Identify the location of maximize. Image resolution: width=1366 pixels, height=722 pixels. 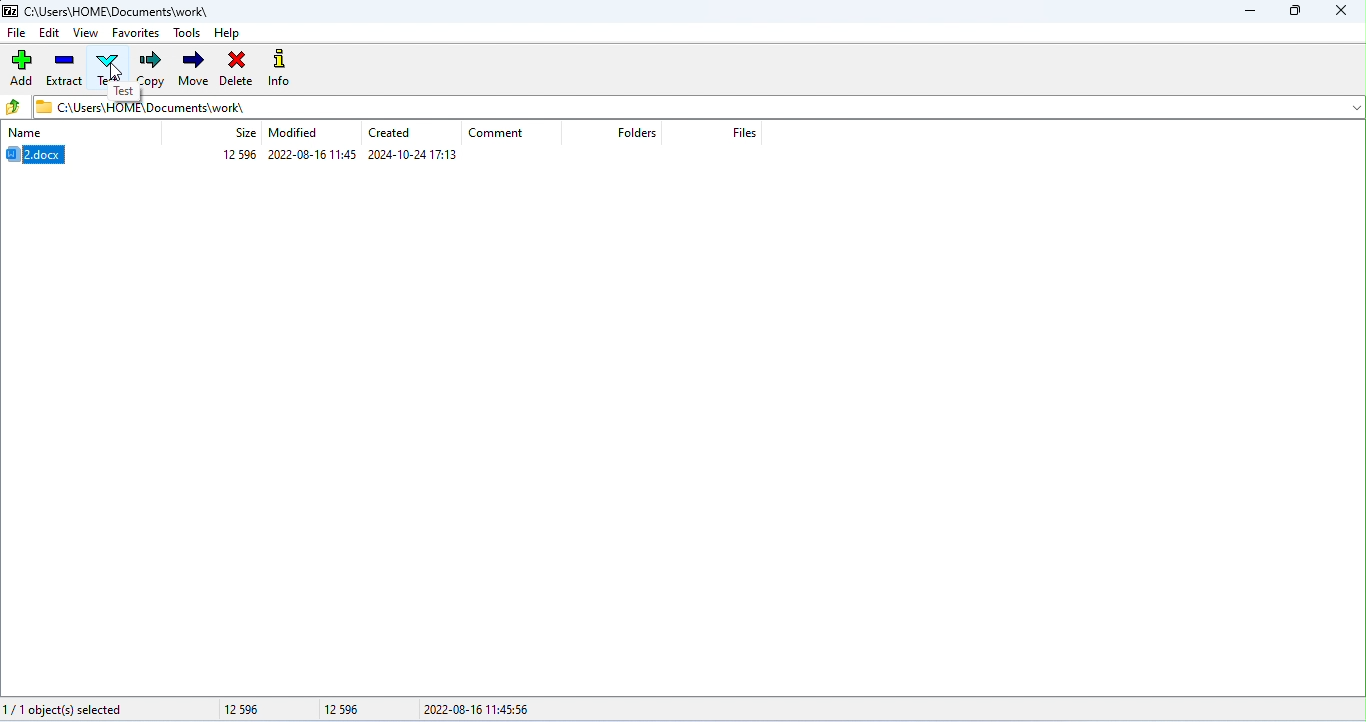
(1299, 14).